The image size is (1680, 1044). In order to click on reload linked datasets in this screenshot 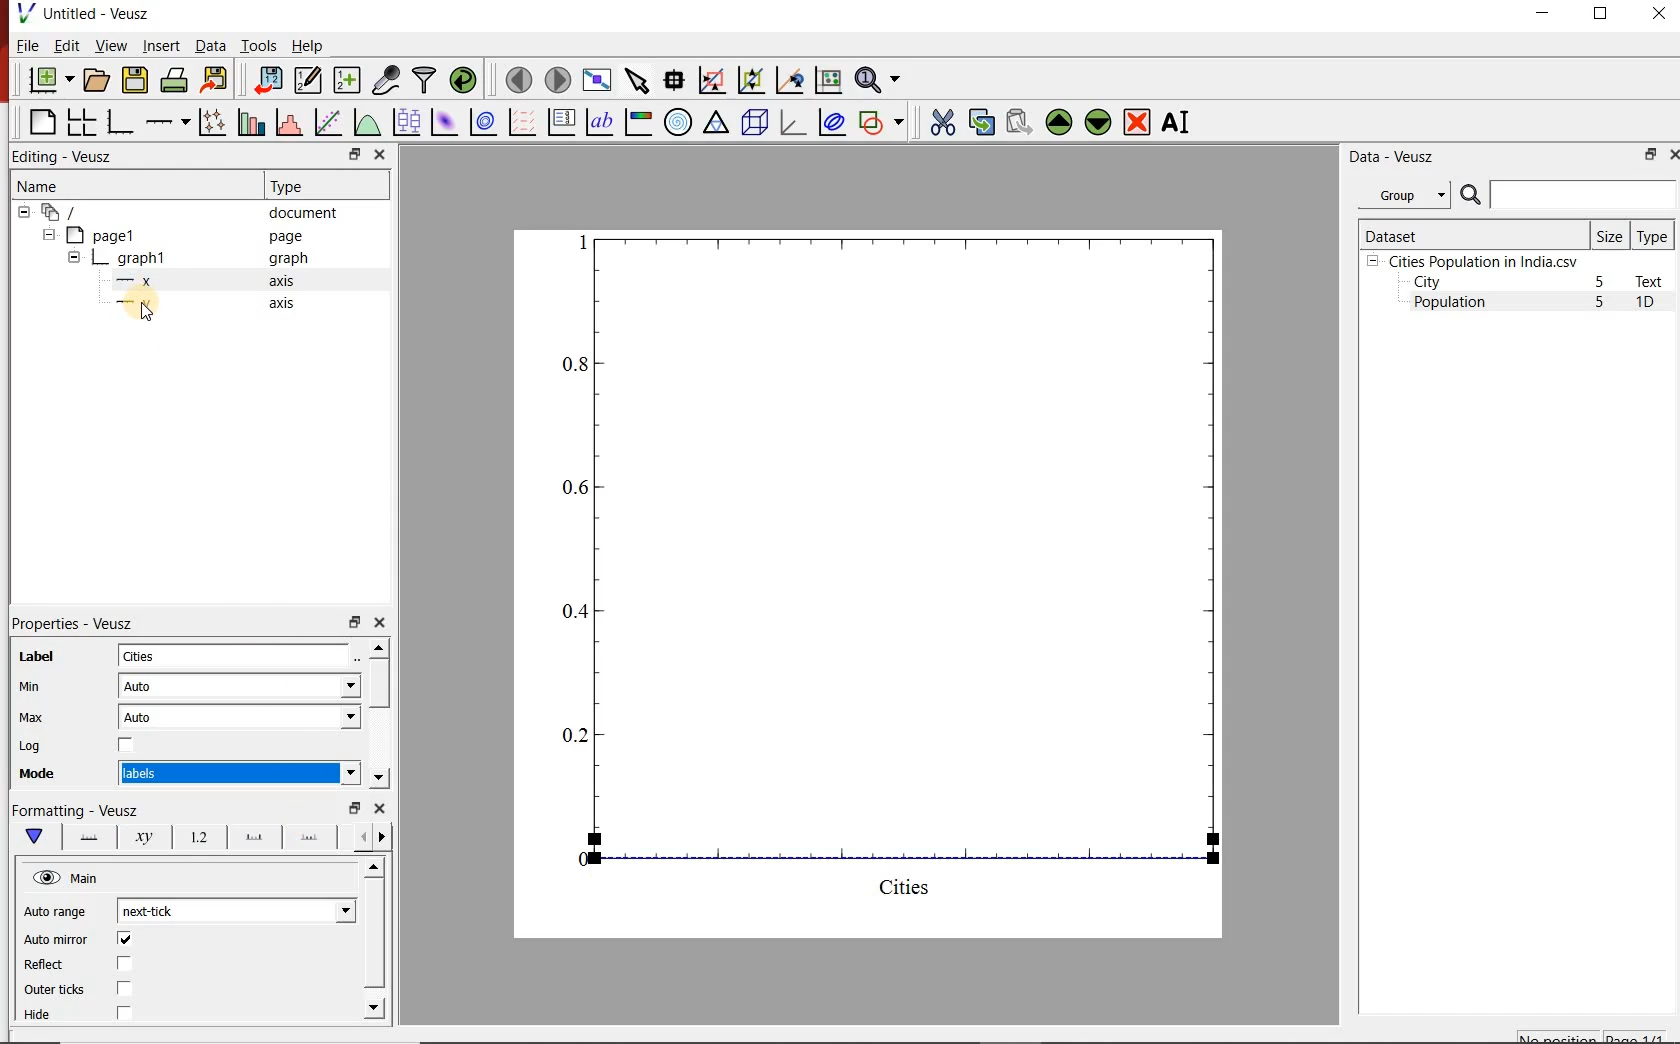, I will do `click(462, 80)`.